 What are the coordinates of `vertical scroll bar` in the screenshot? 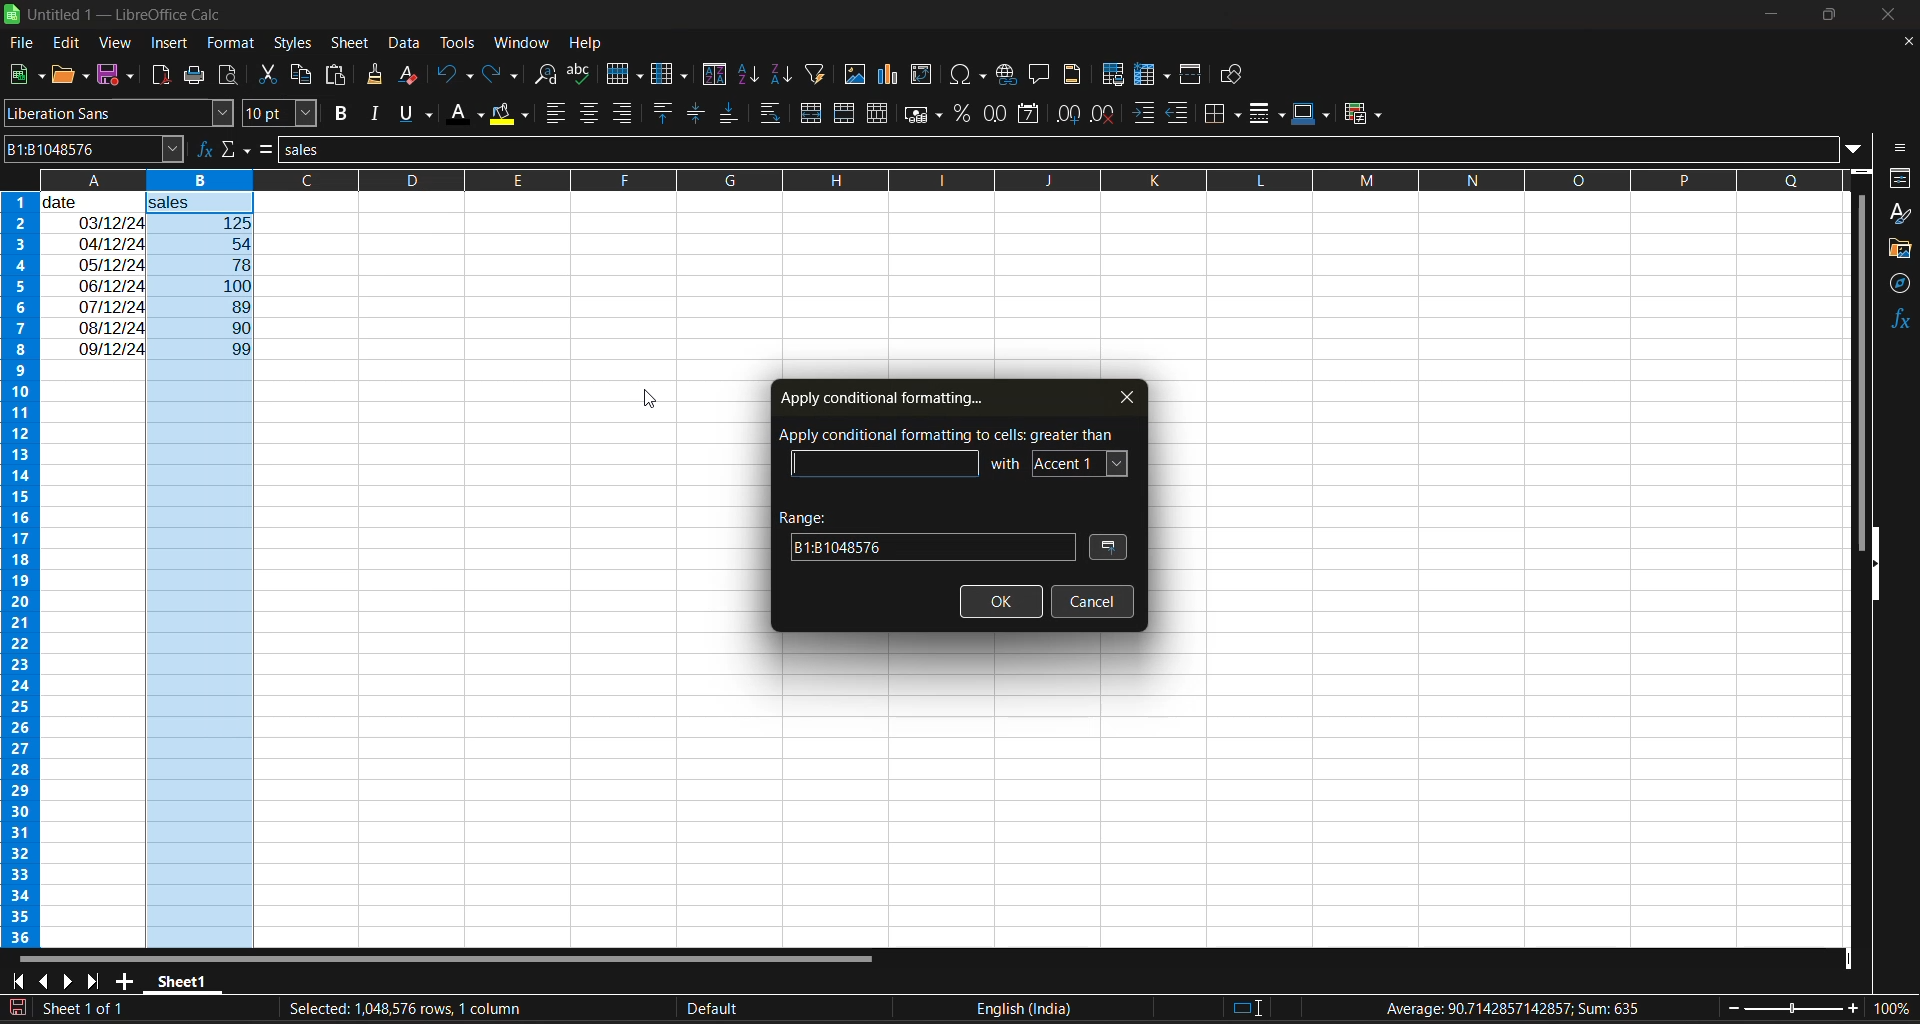 It's located at (1861, 353).